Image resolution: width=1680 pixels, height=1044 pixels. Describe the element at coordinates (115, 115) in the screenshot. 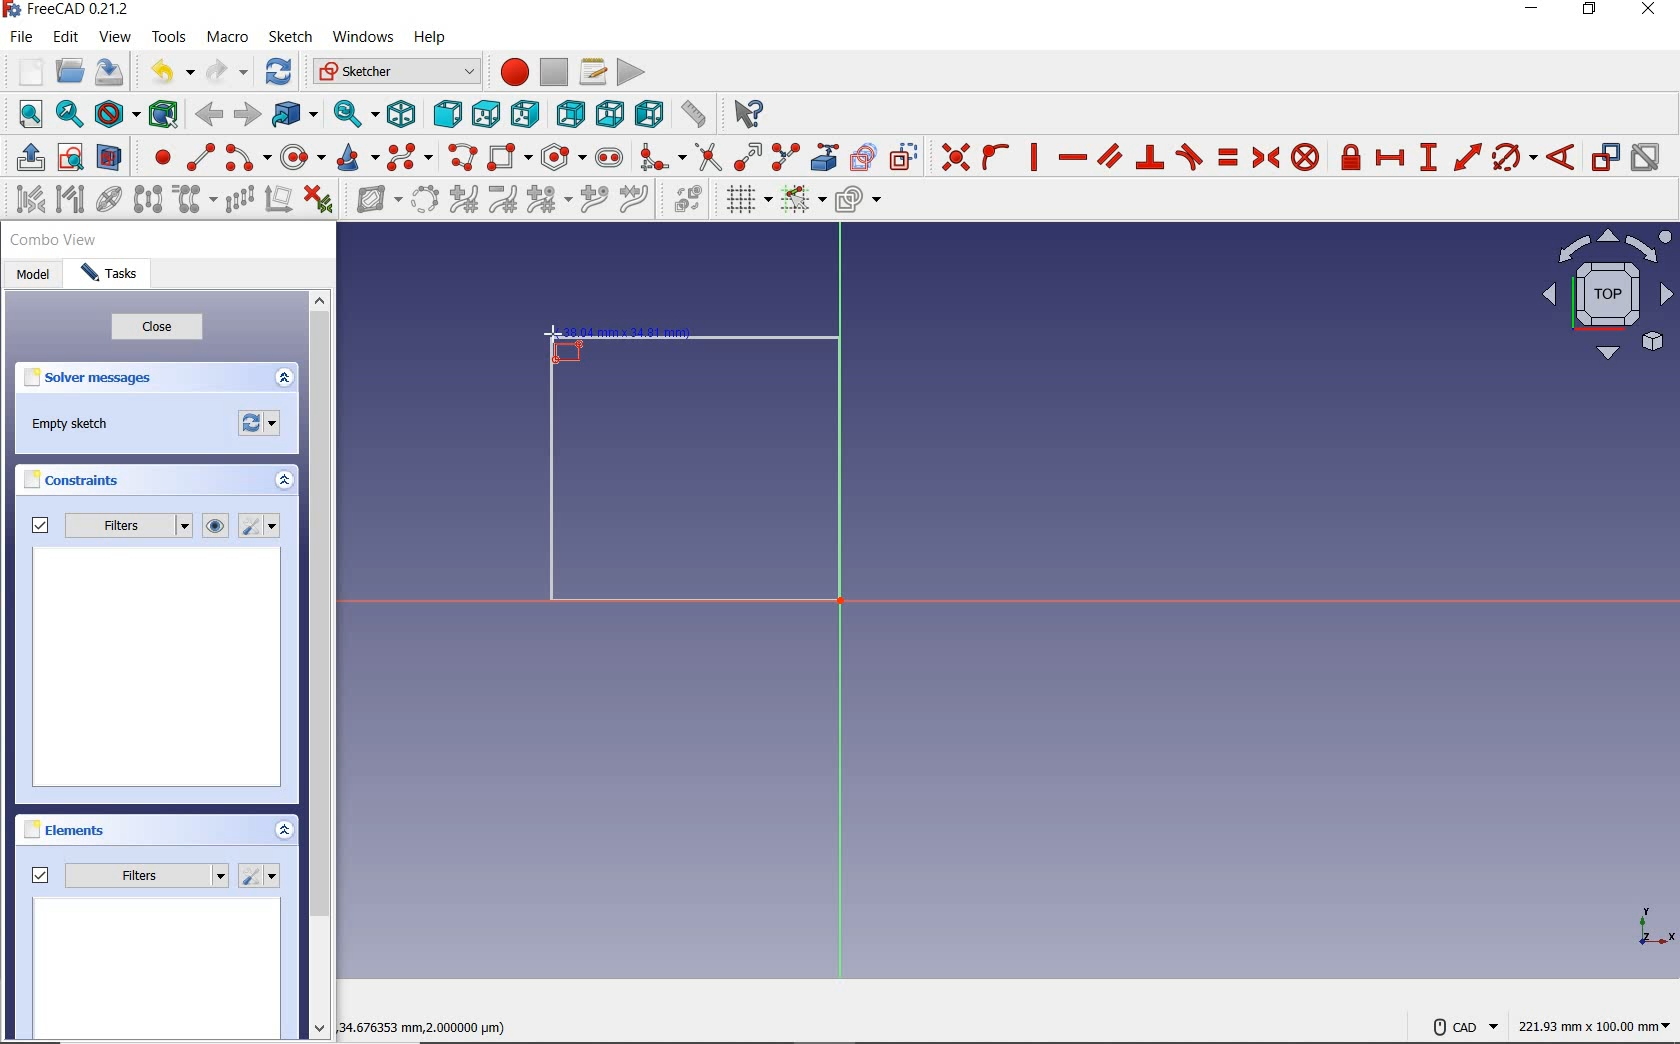

I see `draw style` at that location.